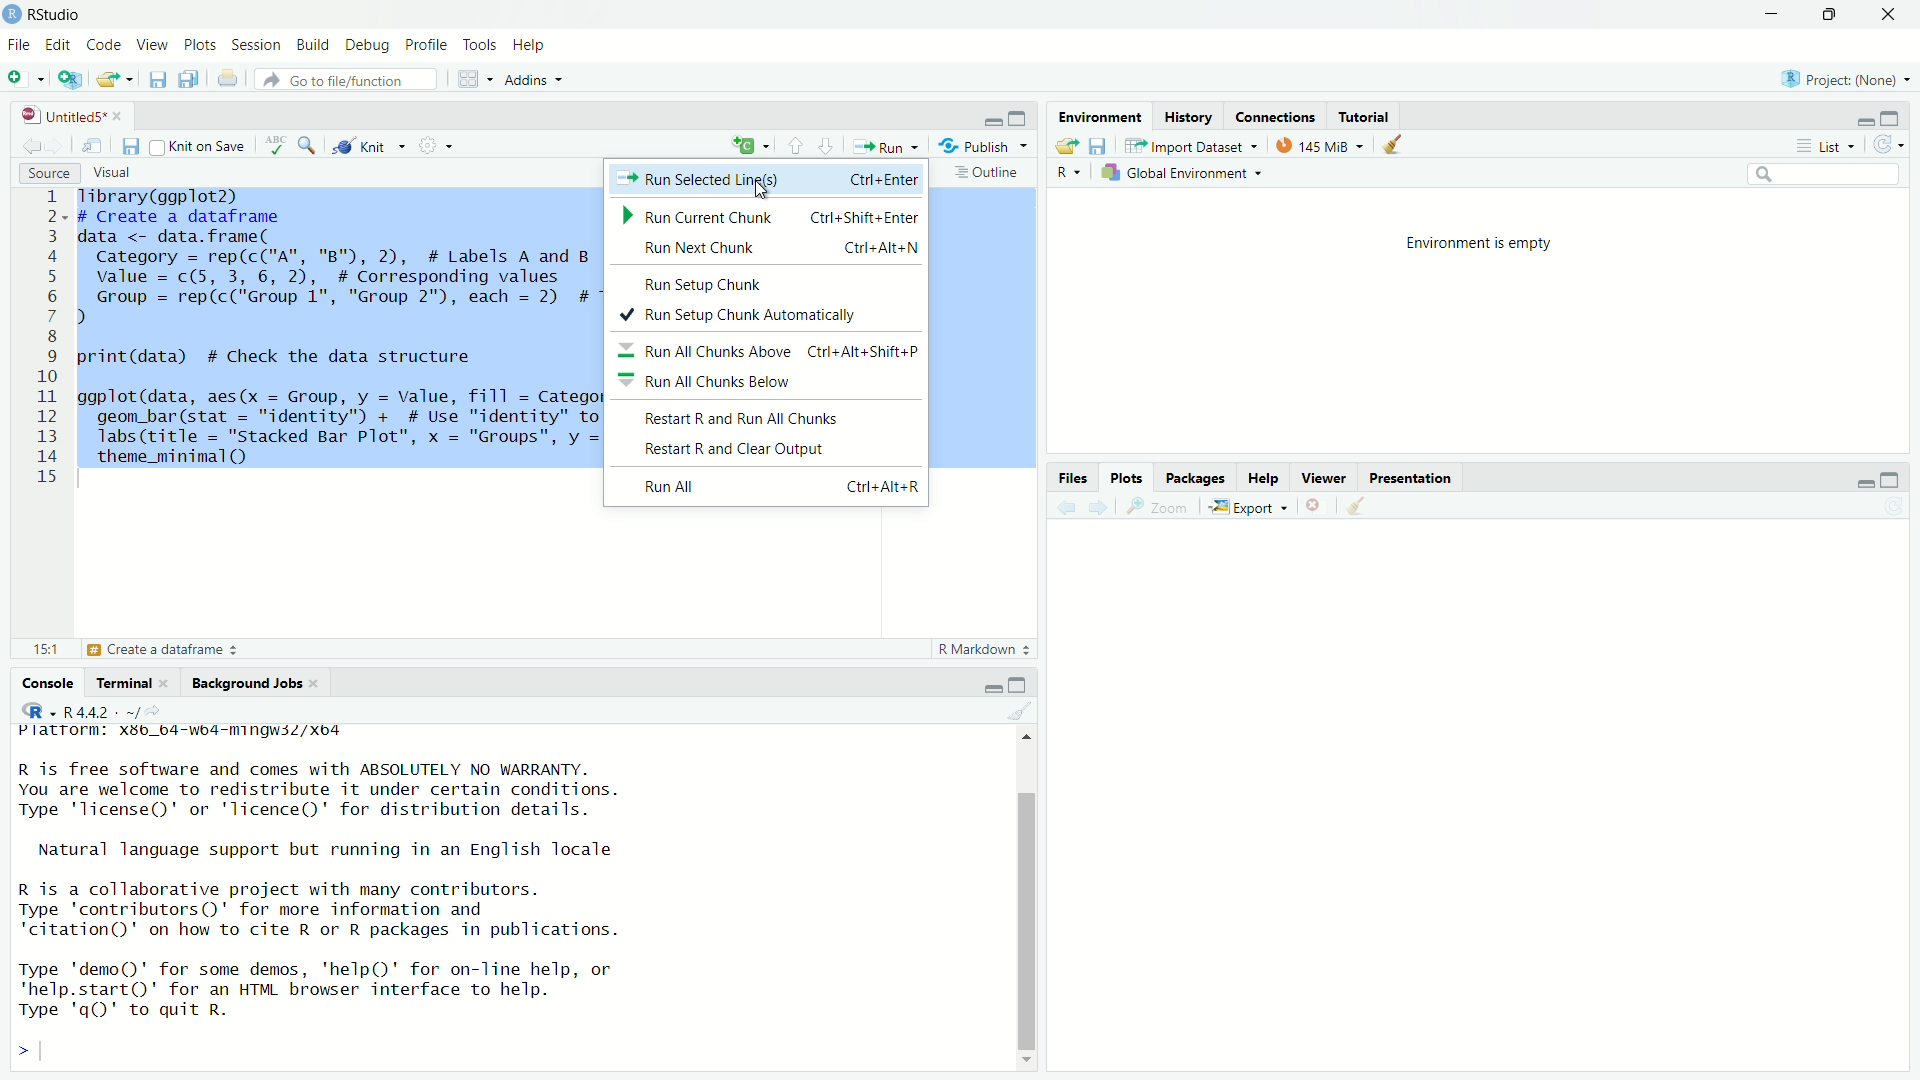  What do you see at coordinates (133, 681) in the screenshot?
I see `Terminal` at bounding box center [133, 681].